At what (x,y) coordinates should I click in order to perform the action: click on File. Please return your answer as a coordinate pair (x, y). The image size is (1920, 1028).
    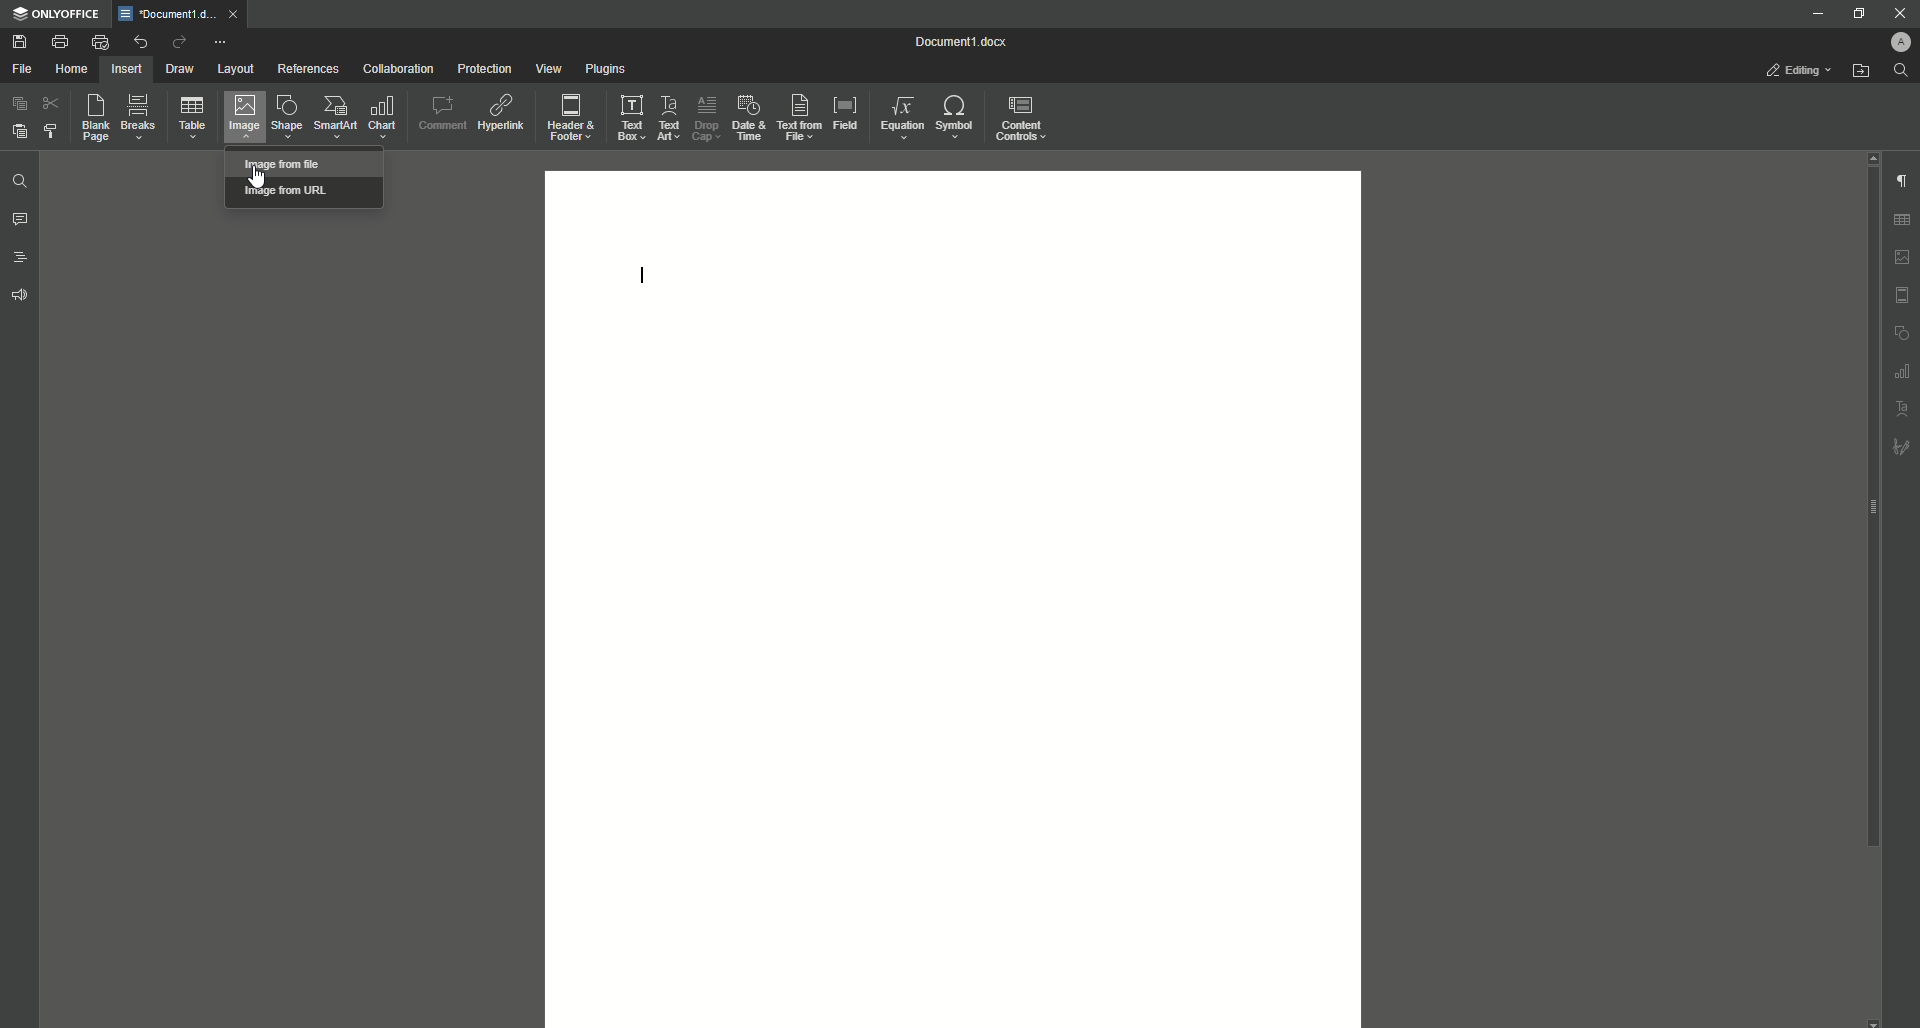
    Looking at the image, I should click on (22, 70).